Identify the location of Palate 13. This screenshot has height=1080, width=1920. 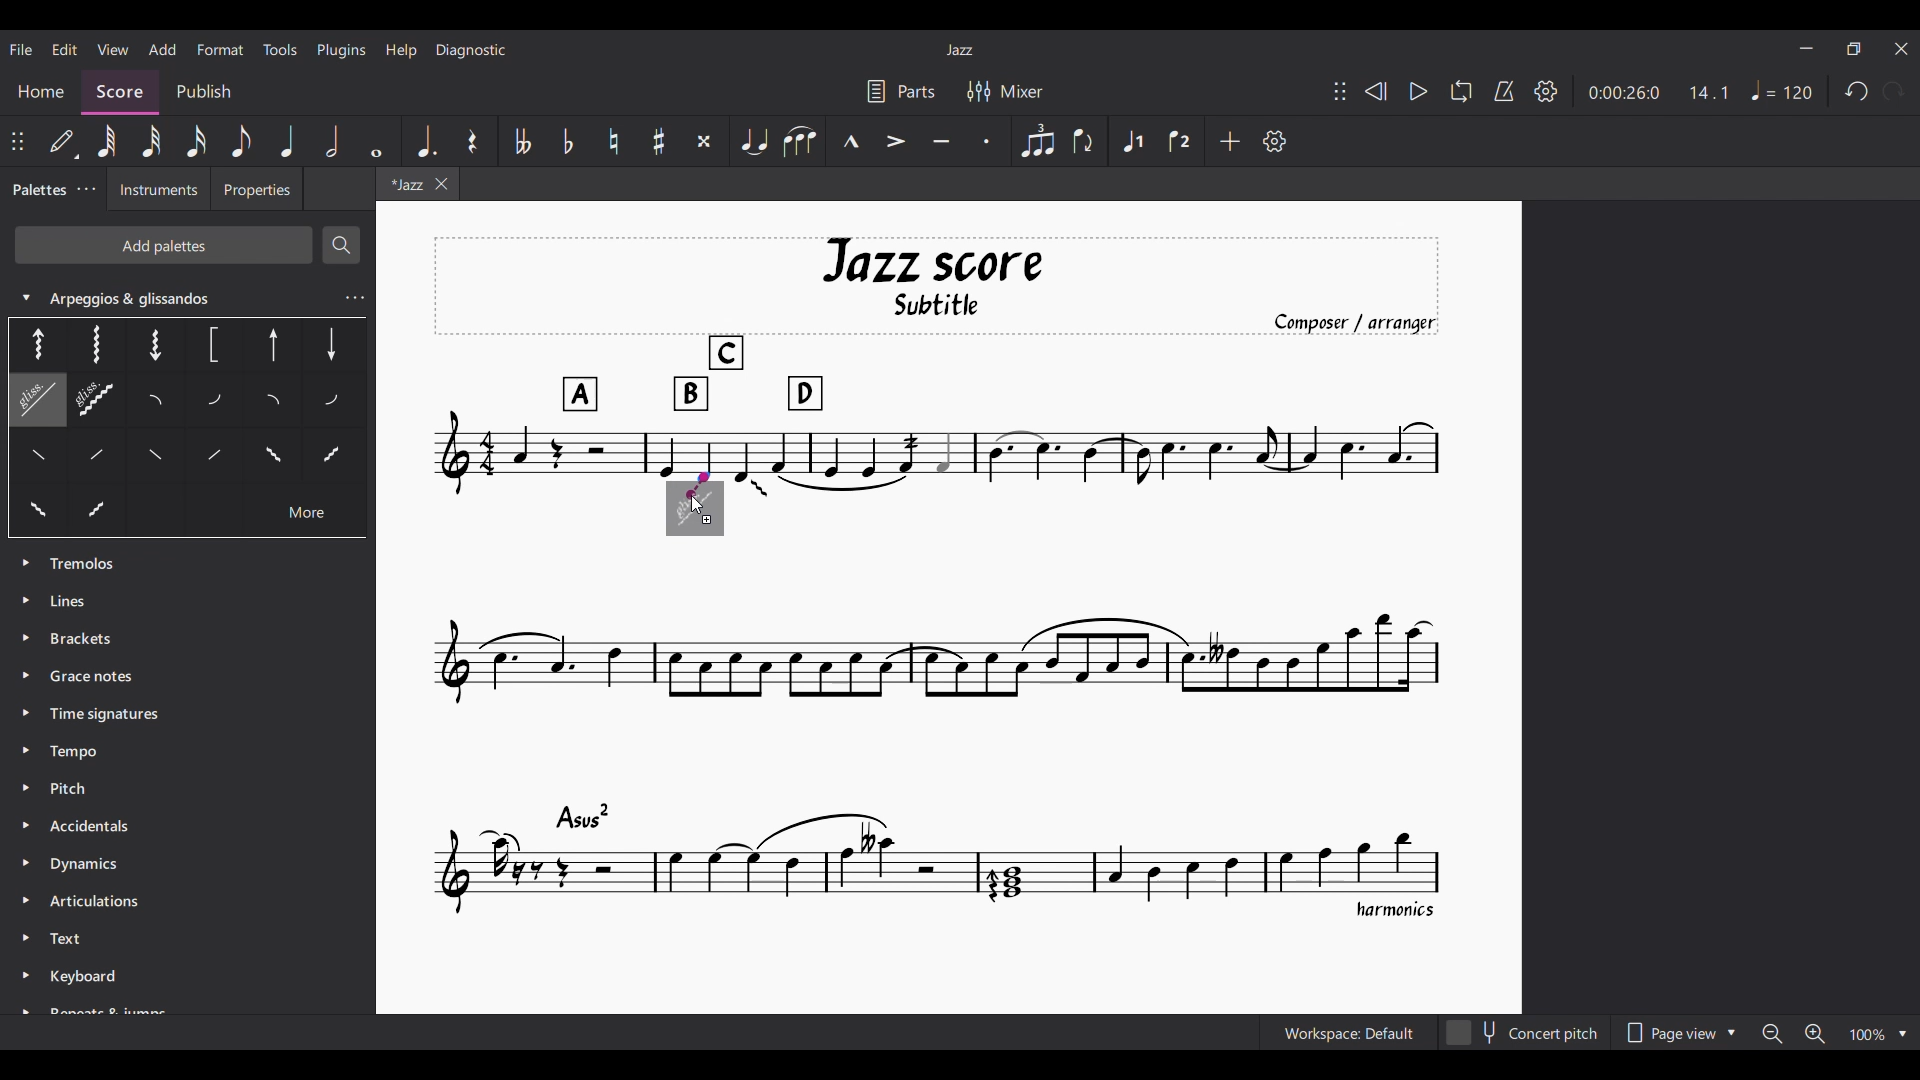
(334, 400).